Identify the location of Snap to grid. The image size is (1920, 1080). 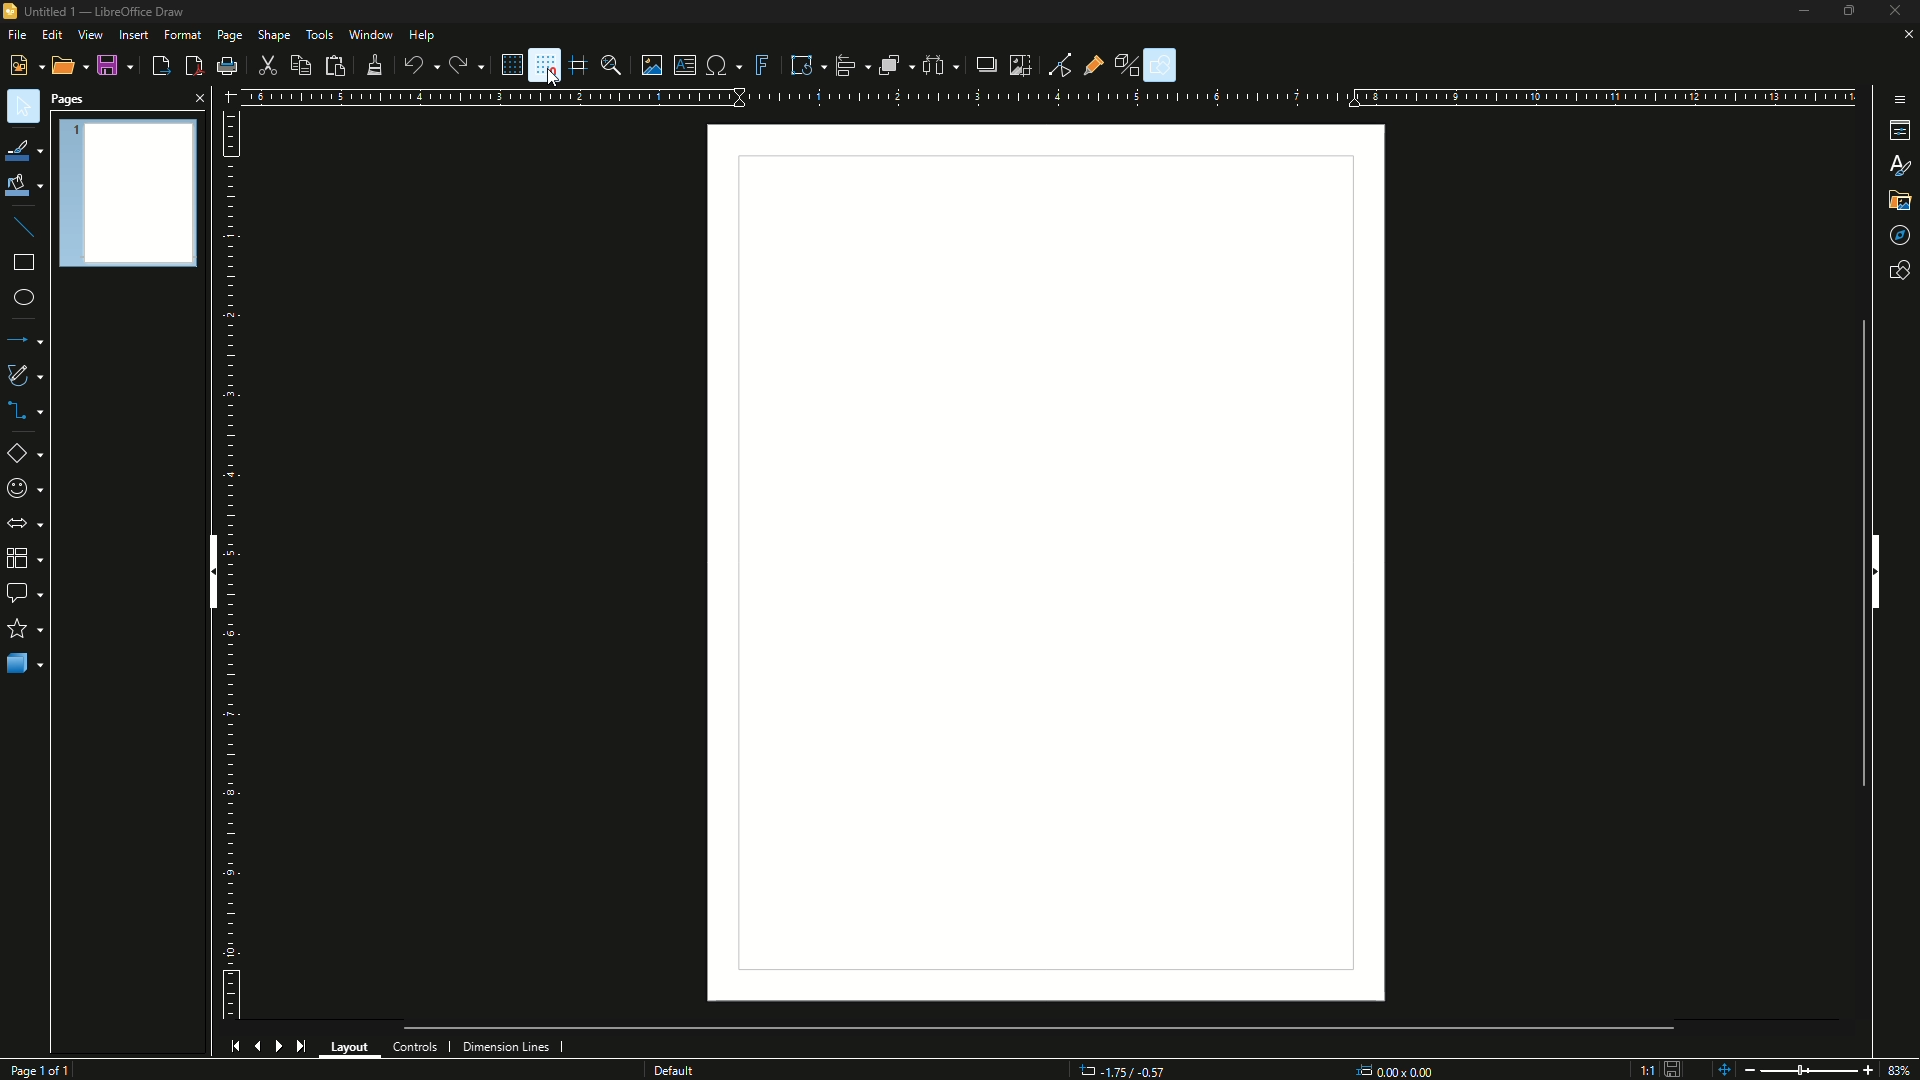
(543, 65).